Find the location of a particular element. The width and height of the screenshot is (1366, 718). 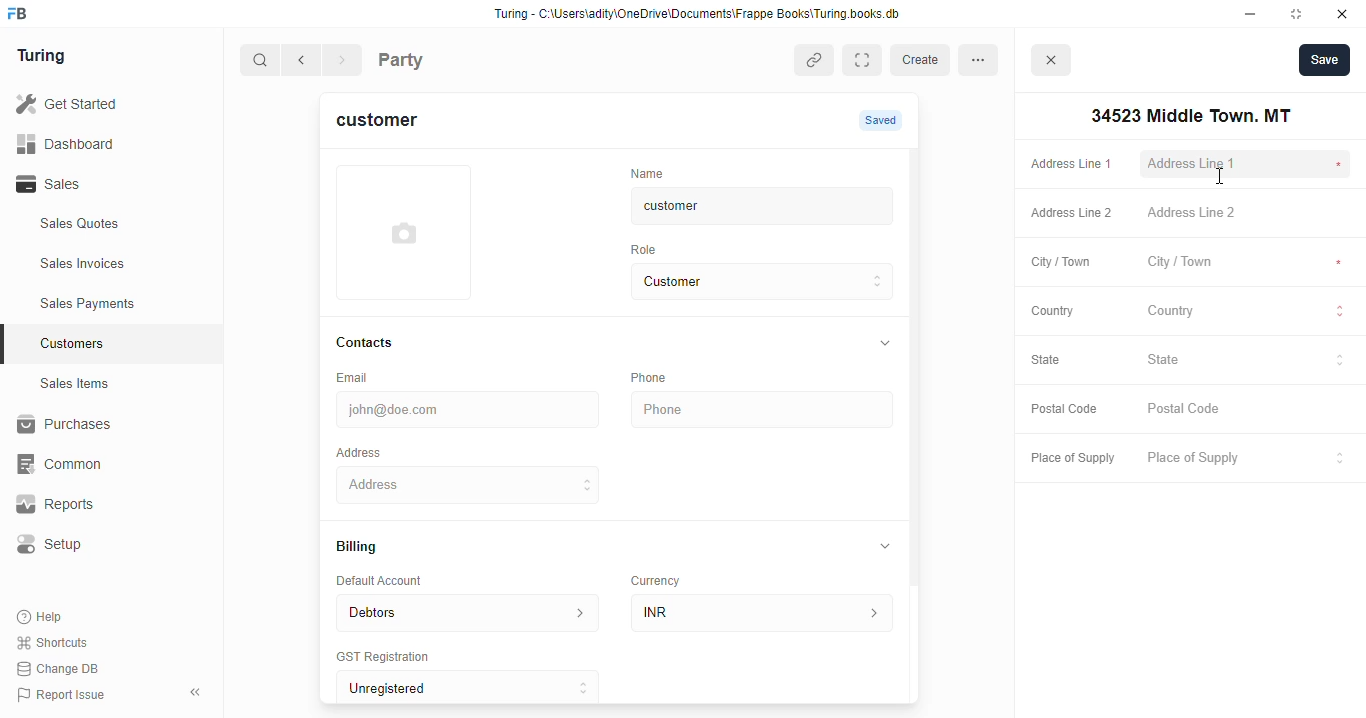

Turing - C:\Users\adity\OneDrive\Documents\Frappe Books\Turing books. db is located at coordinates (703, 16).